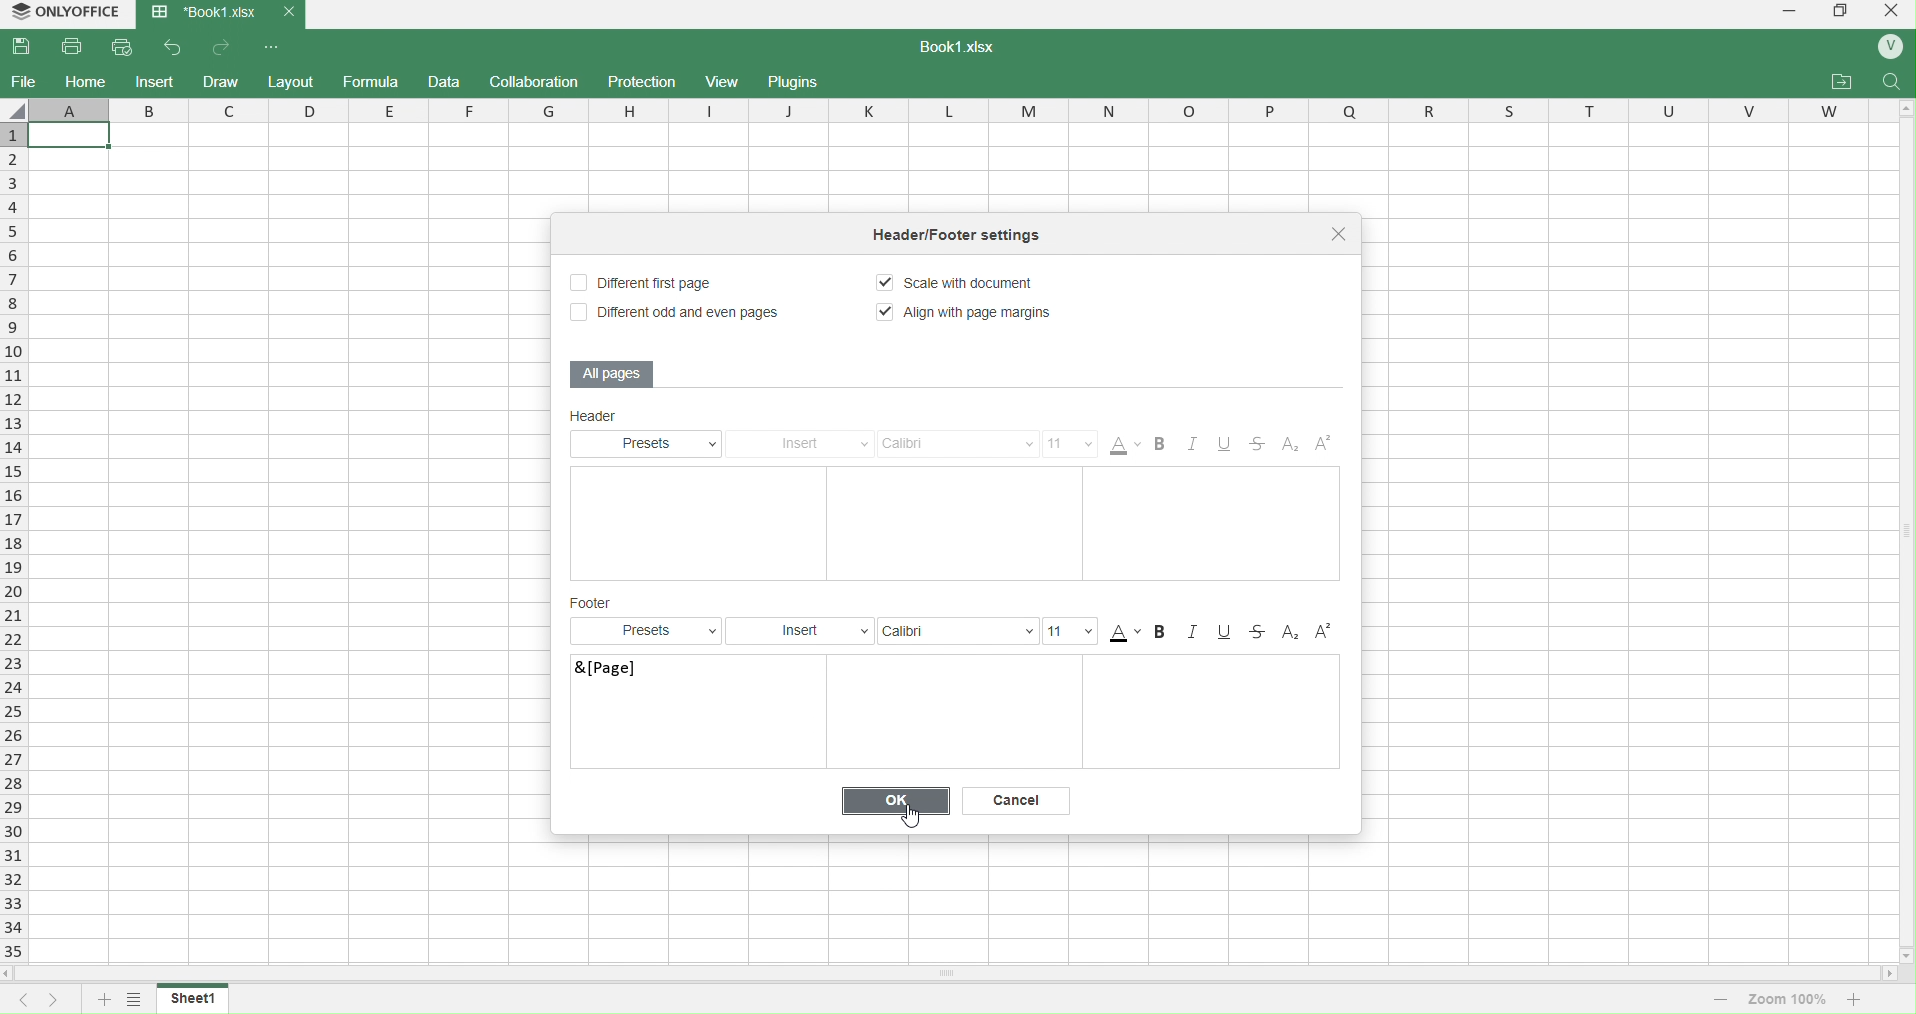  Describe the element at coordinates (1342, 235) in the screenshot. I see `close` at that location.